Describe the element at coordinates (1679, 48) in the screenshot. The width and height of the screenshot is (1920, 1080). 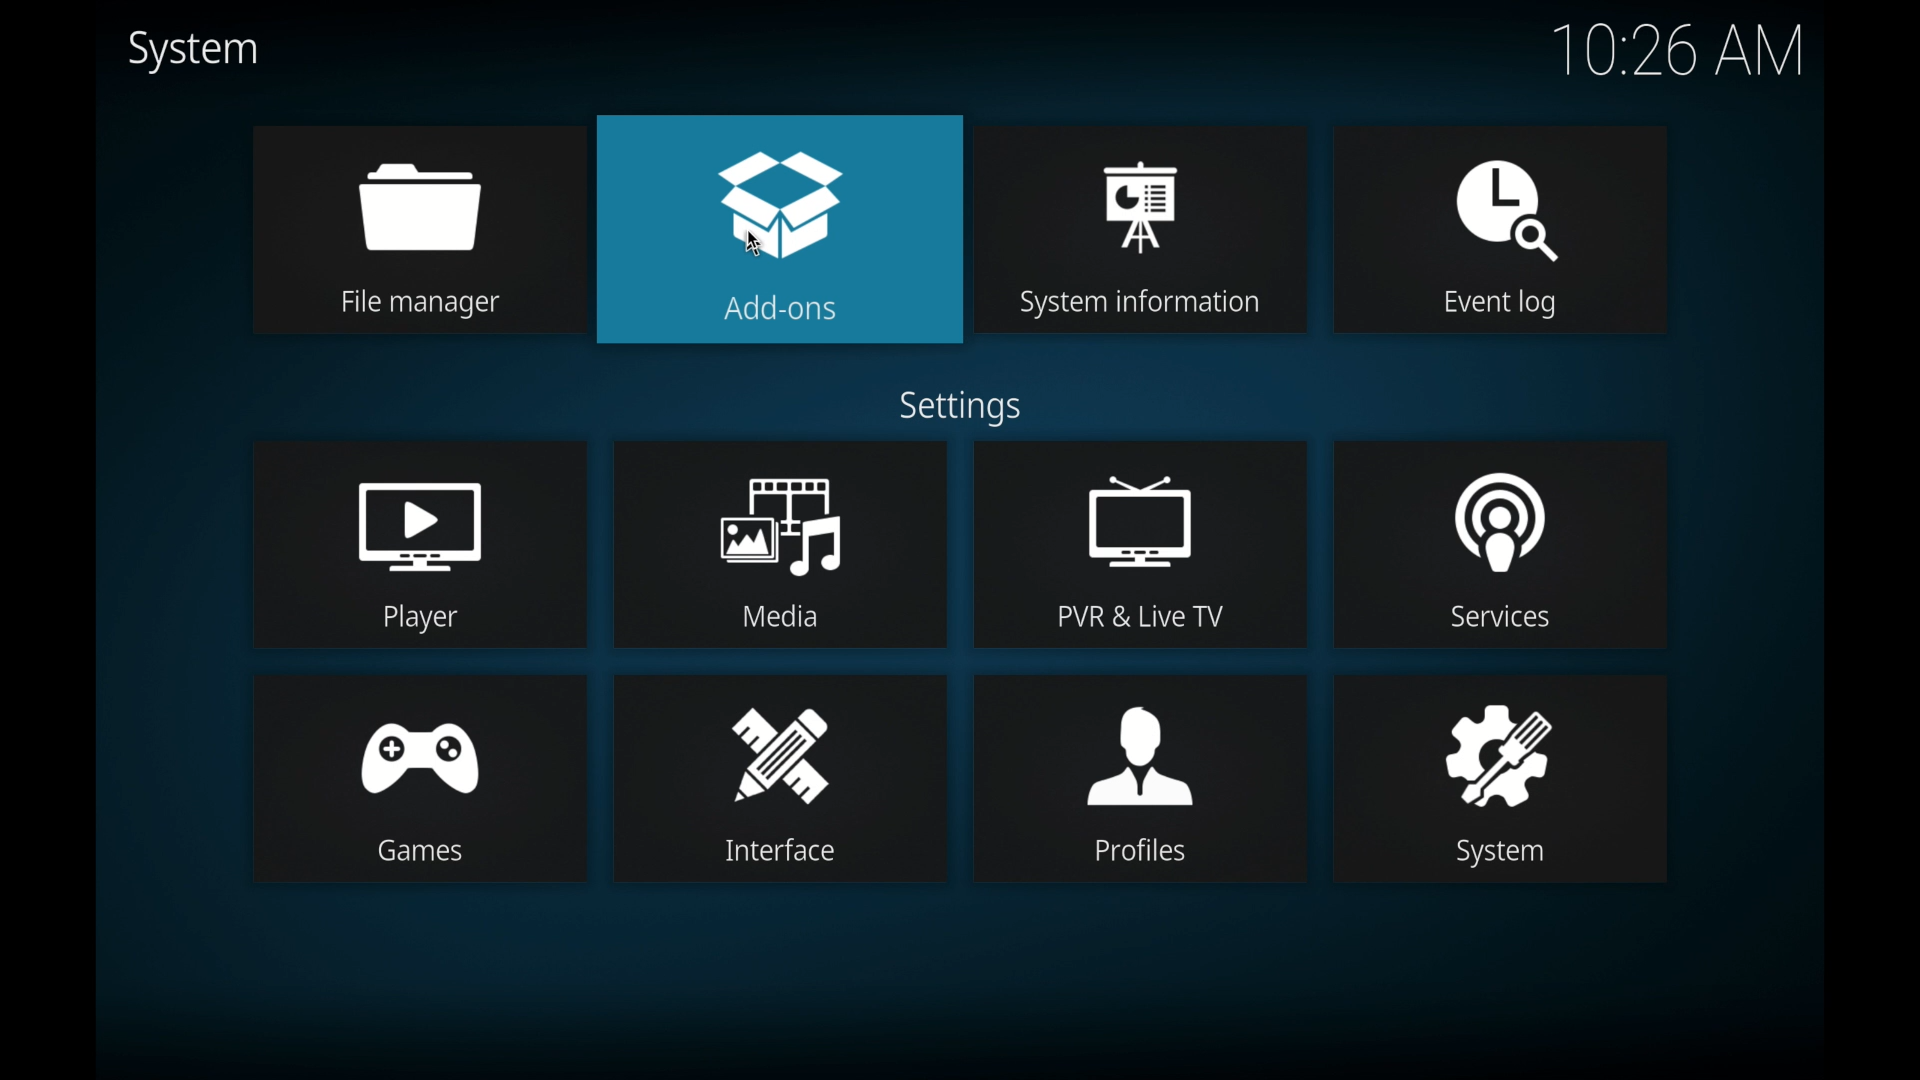
I see `10.26 am` at that location.